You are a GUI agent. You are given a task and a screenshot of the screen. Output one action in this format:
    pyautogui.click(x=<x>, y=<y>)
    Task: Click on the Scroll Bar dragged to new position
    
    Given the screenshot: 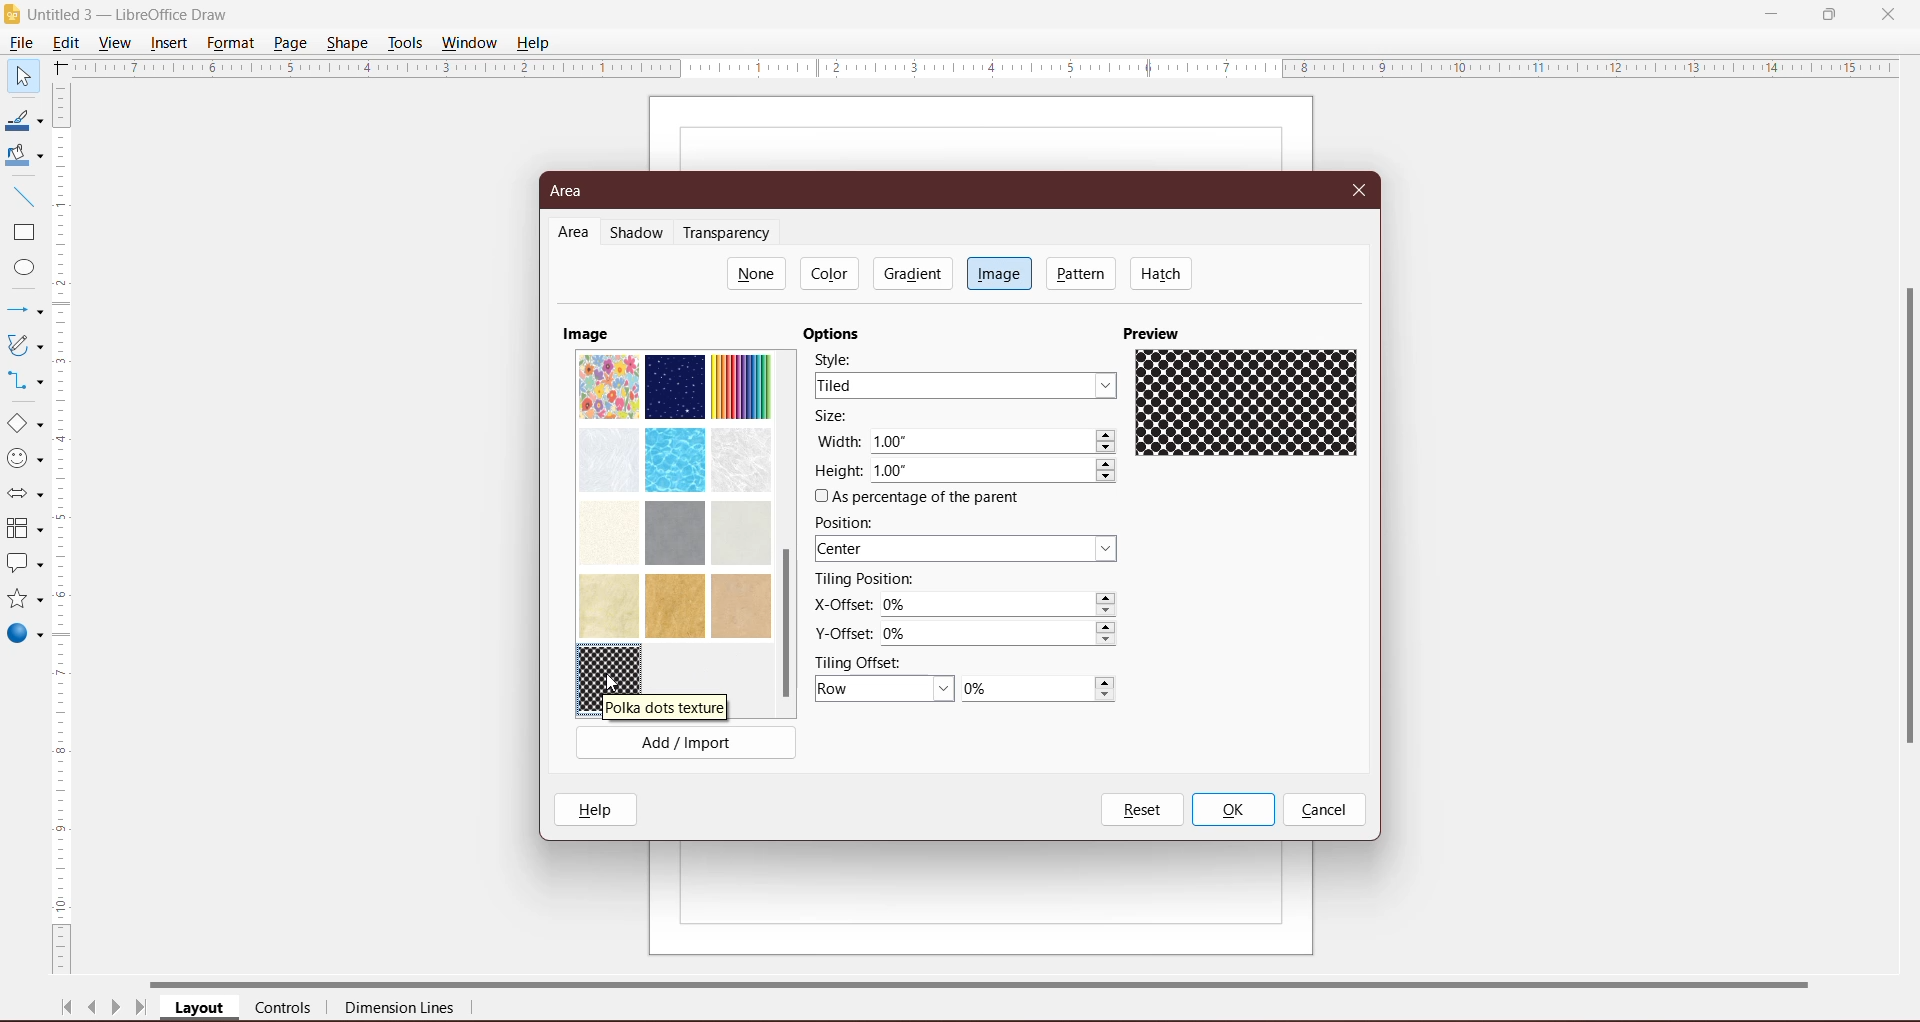 What is the action you would take?
    pyautogui.click(x=785, y=625)
    